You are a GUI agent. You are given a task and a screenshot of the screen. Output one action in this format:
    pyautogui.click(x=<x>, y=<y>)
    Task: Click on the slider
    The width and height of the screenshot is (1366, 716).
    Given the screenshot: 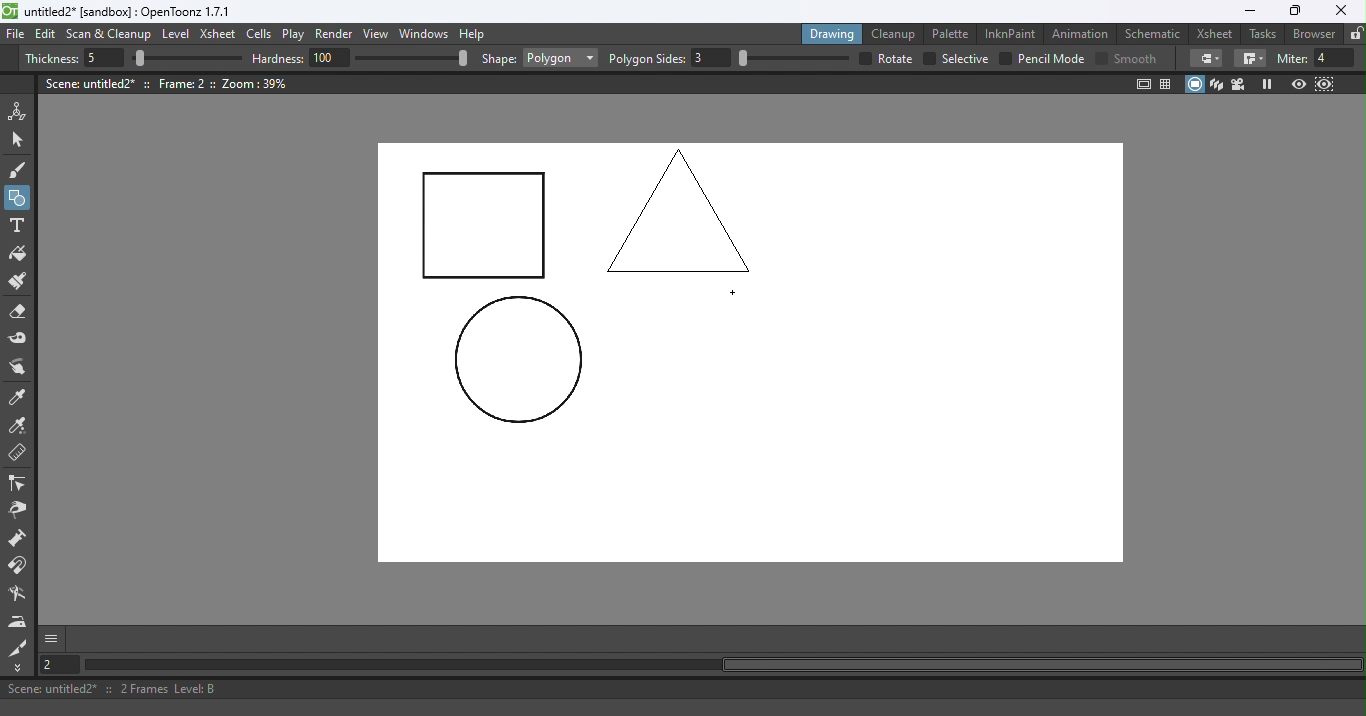 What is the action you would take?
    pyautogui.click(x=187, y=59)
    